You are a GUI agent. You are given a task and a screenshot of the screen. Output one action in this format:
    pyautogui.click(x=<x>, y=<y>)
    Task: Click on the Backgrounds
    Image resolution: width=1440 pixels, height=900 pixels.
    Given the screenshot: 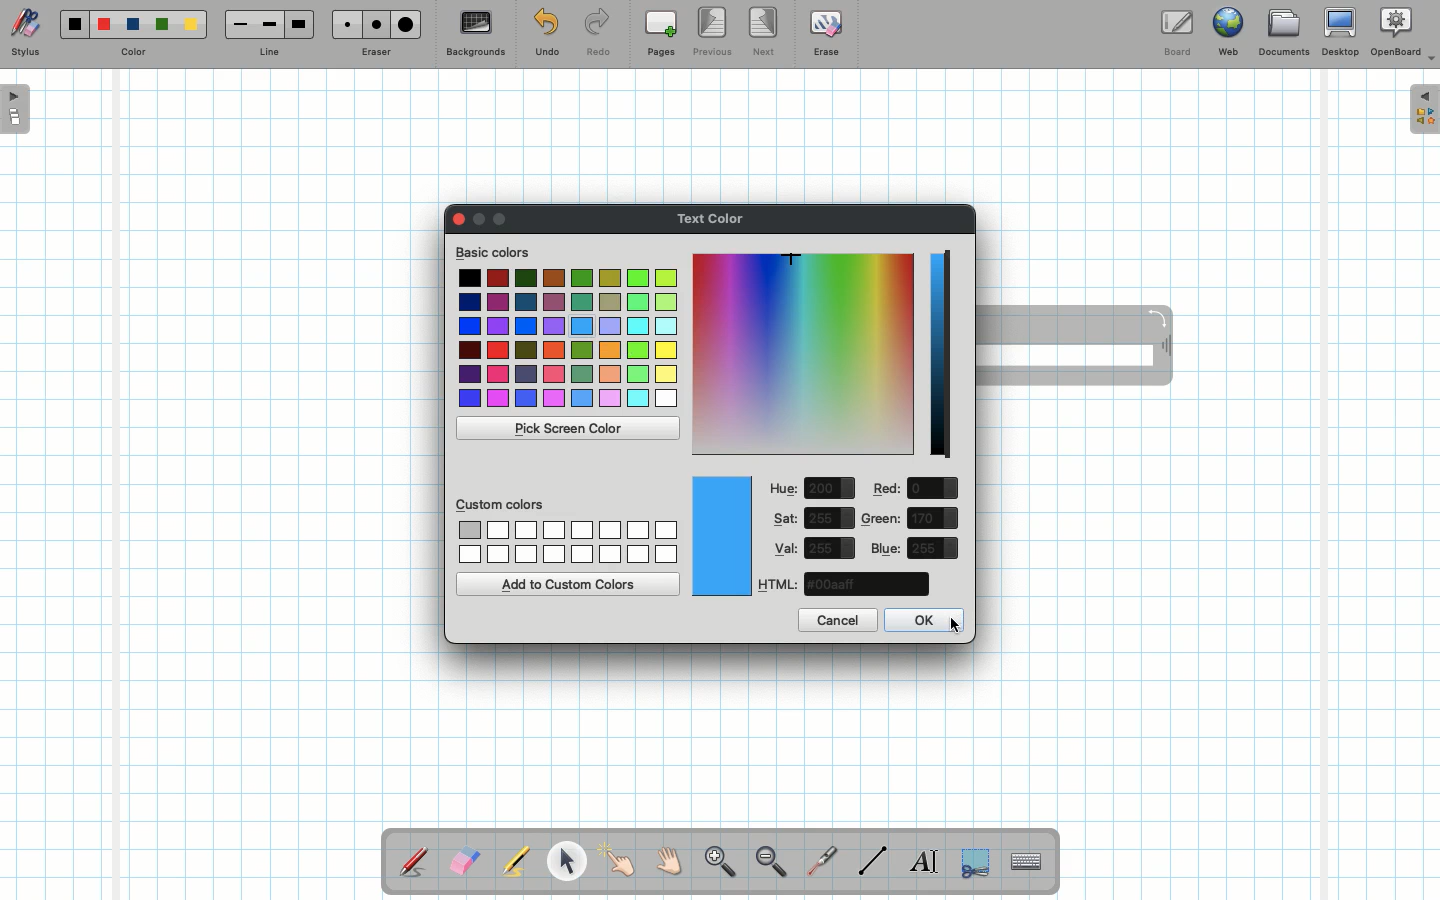 What is the action you would take?
    pyautogui.click(x=475, y=34)
    